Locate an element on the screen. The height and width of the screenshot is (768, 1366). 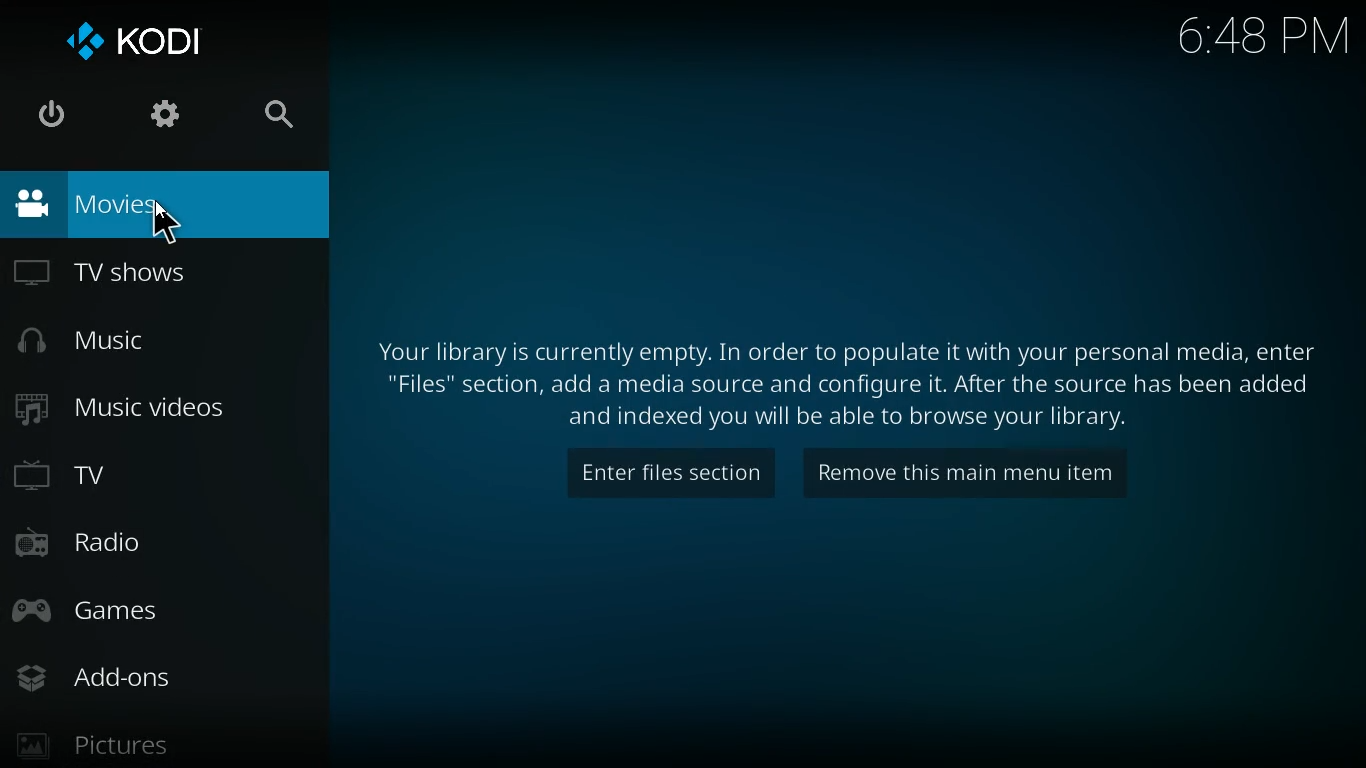
tv shows is located at coordinates (139, 276).